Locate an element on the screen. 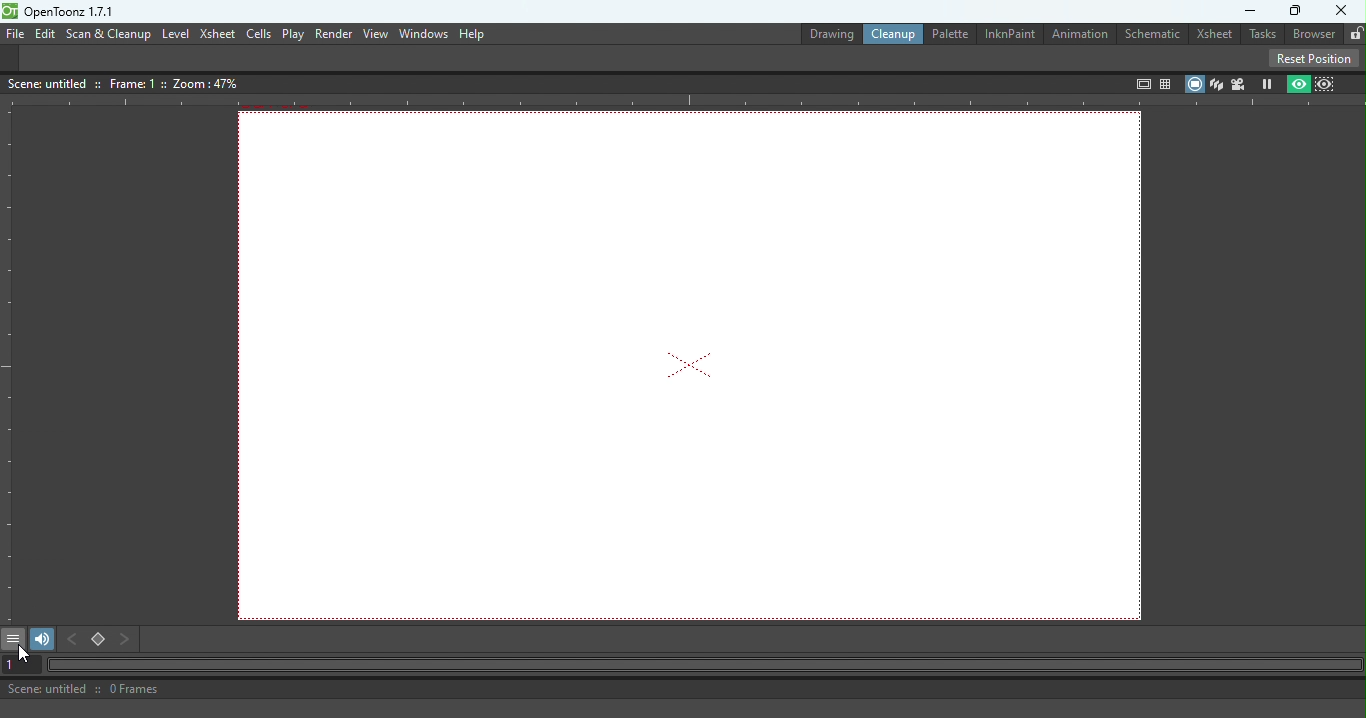 The image size is (1366, 718). Sub-camera view is located at coordinates (1328, 82).